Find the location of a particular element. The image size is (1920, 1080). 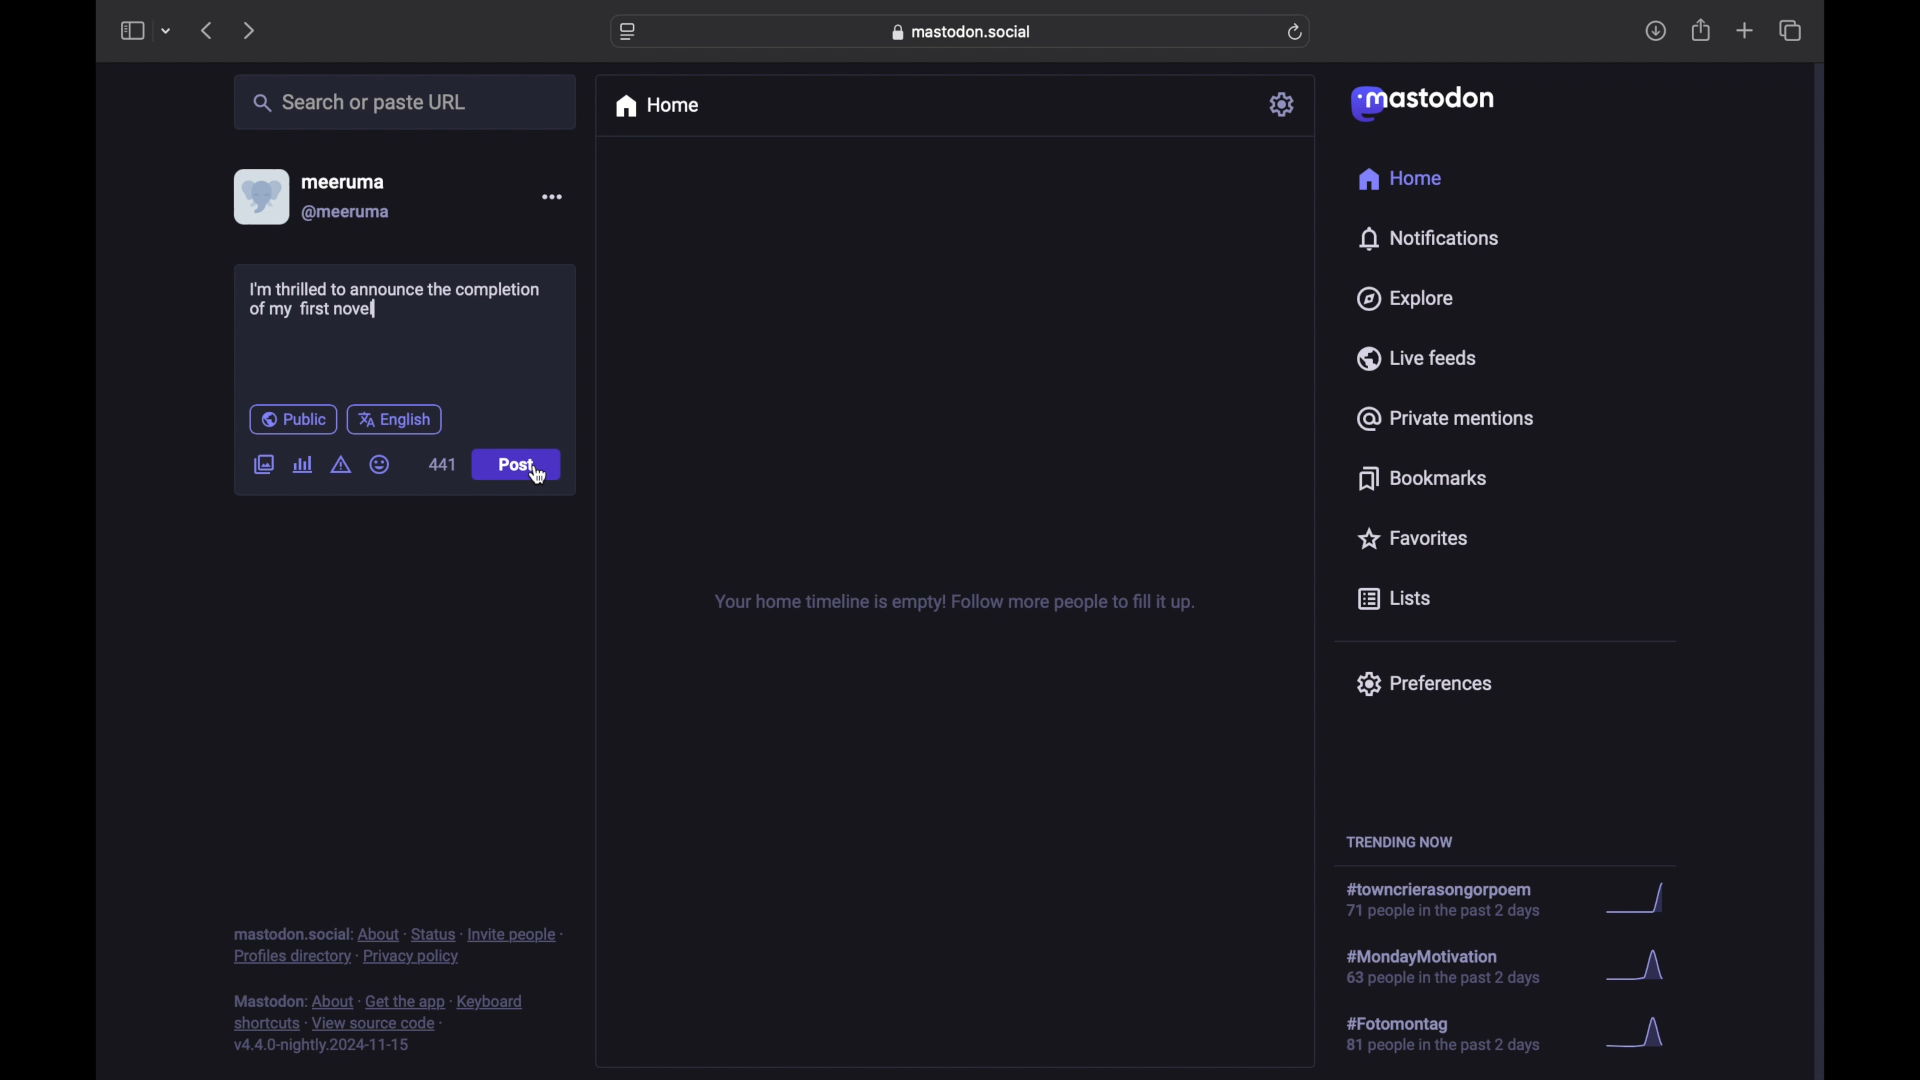

hashtag trend is located at coordinates (1451, 900).